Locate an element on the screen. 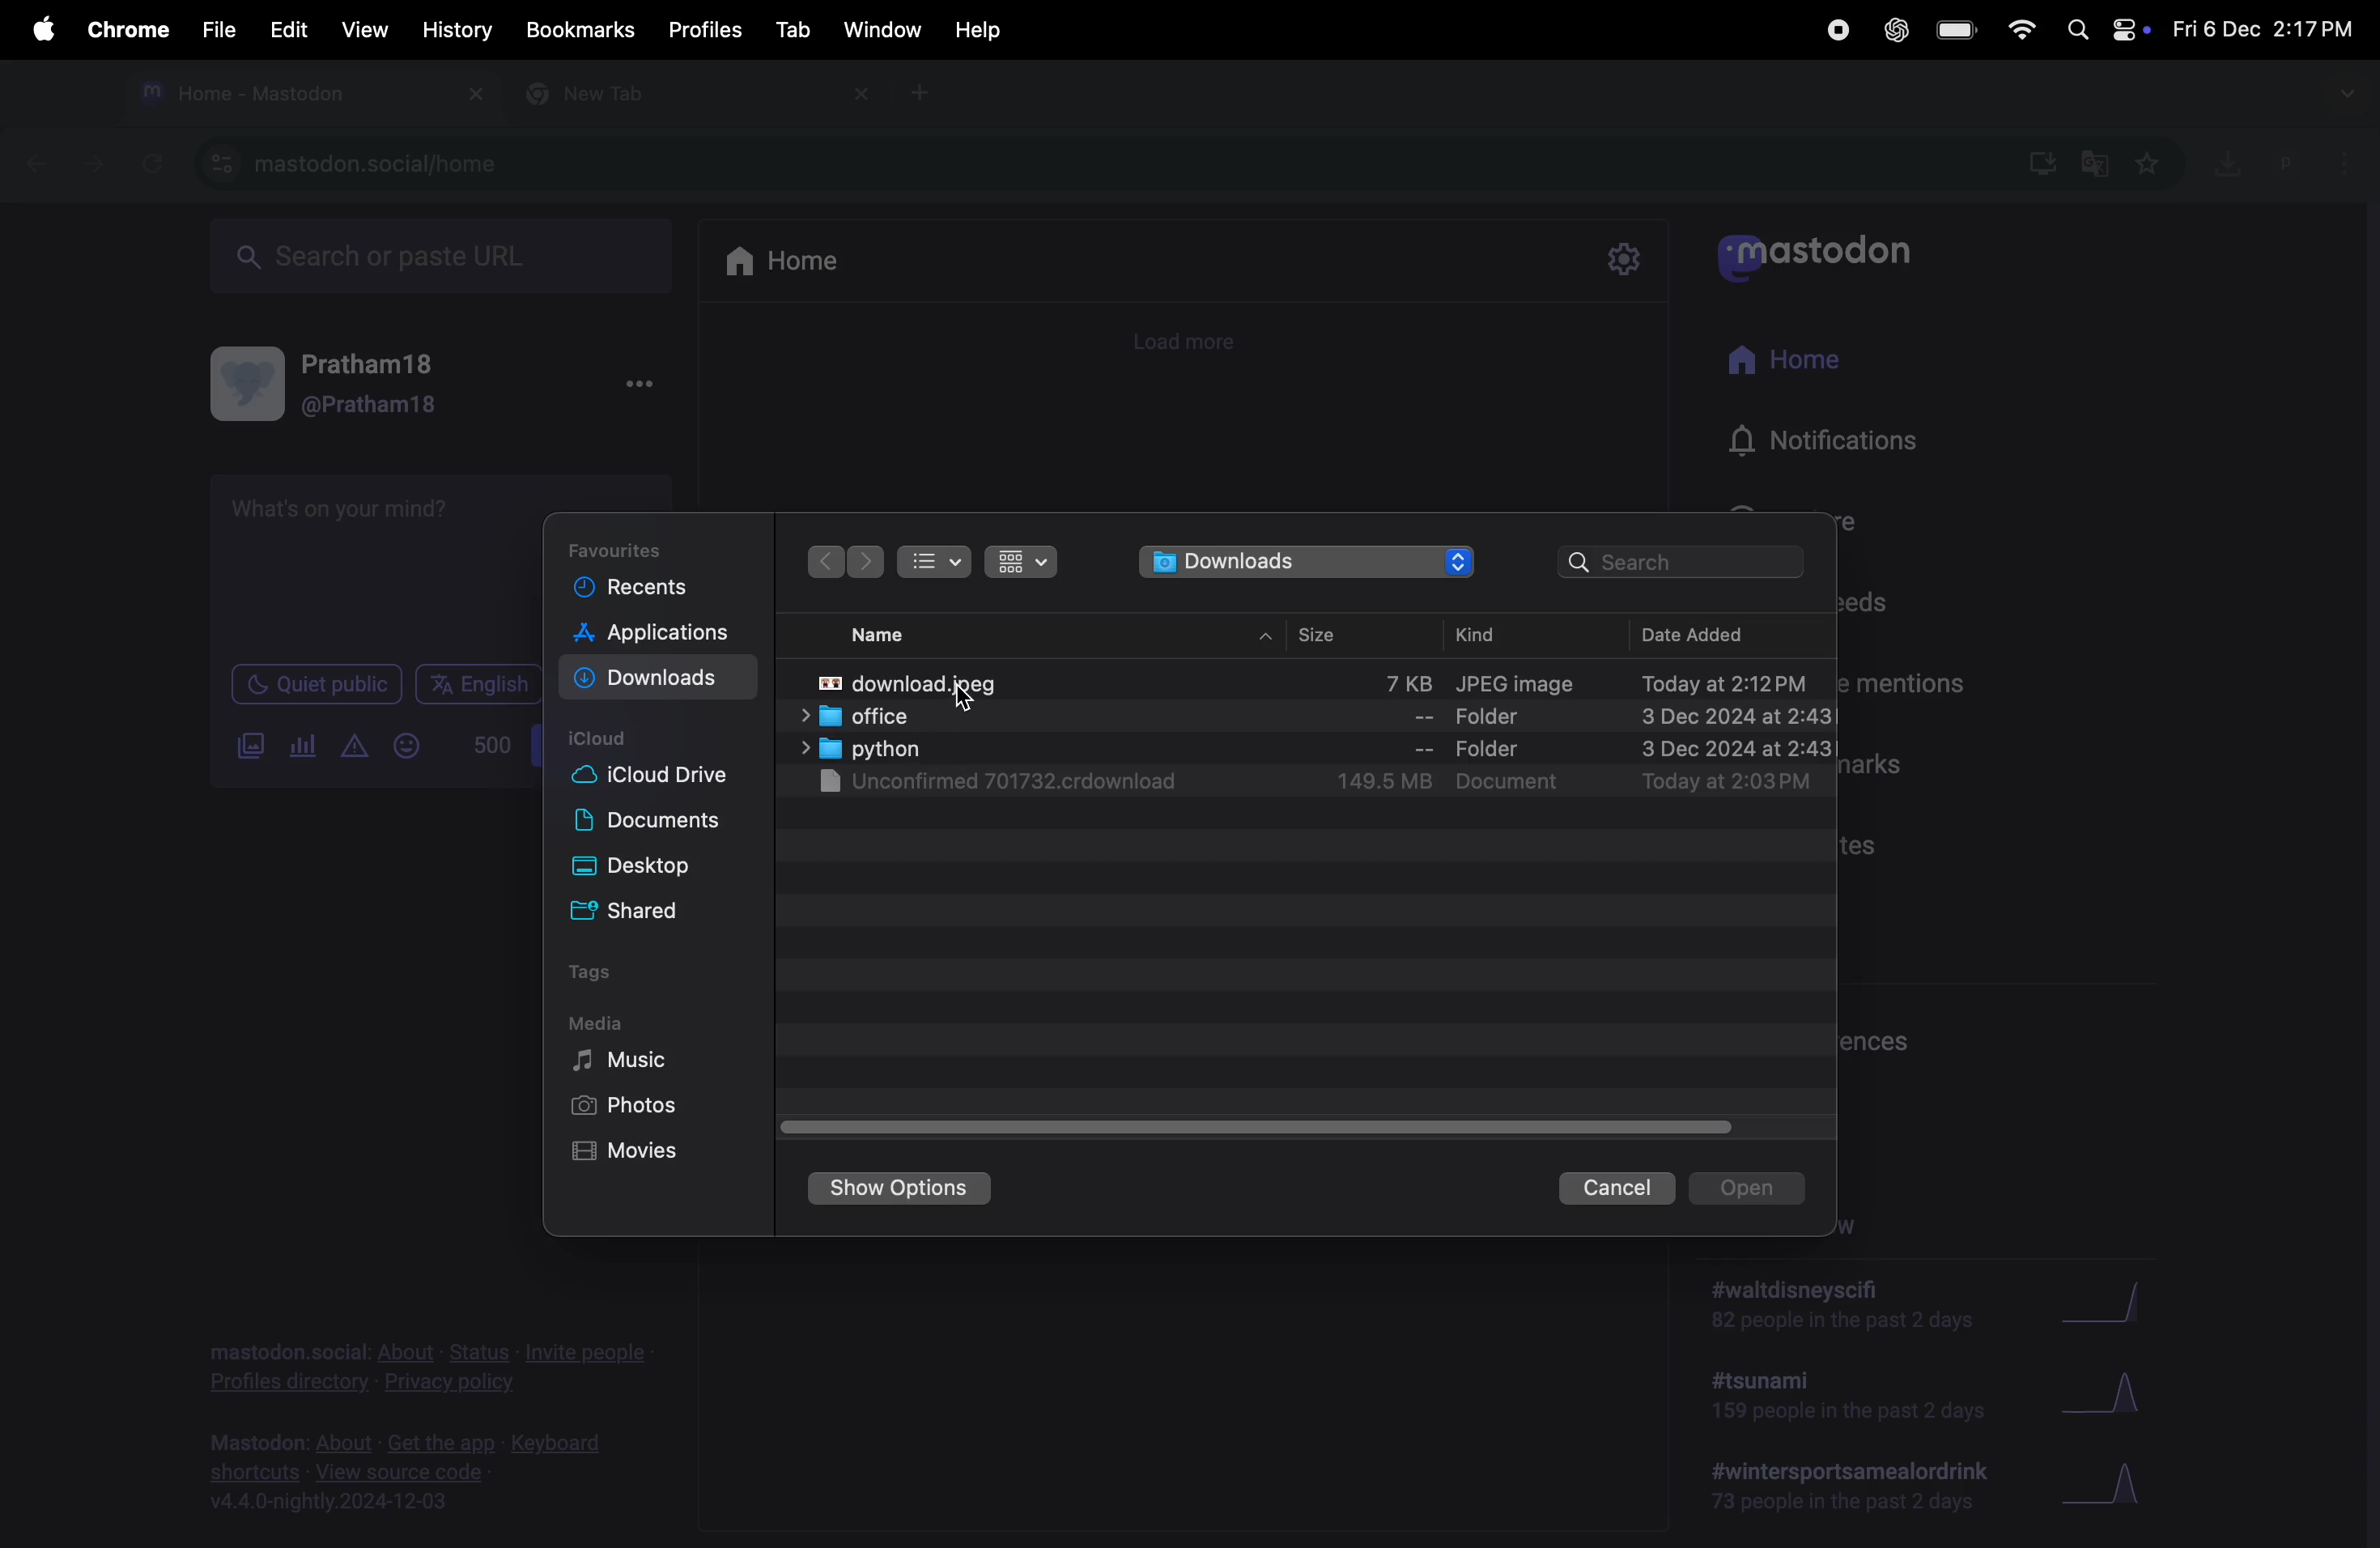  chrome is located at coordinates (125, 30).